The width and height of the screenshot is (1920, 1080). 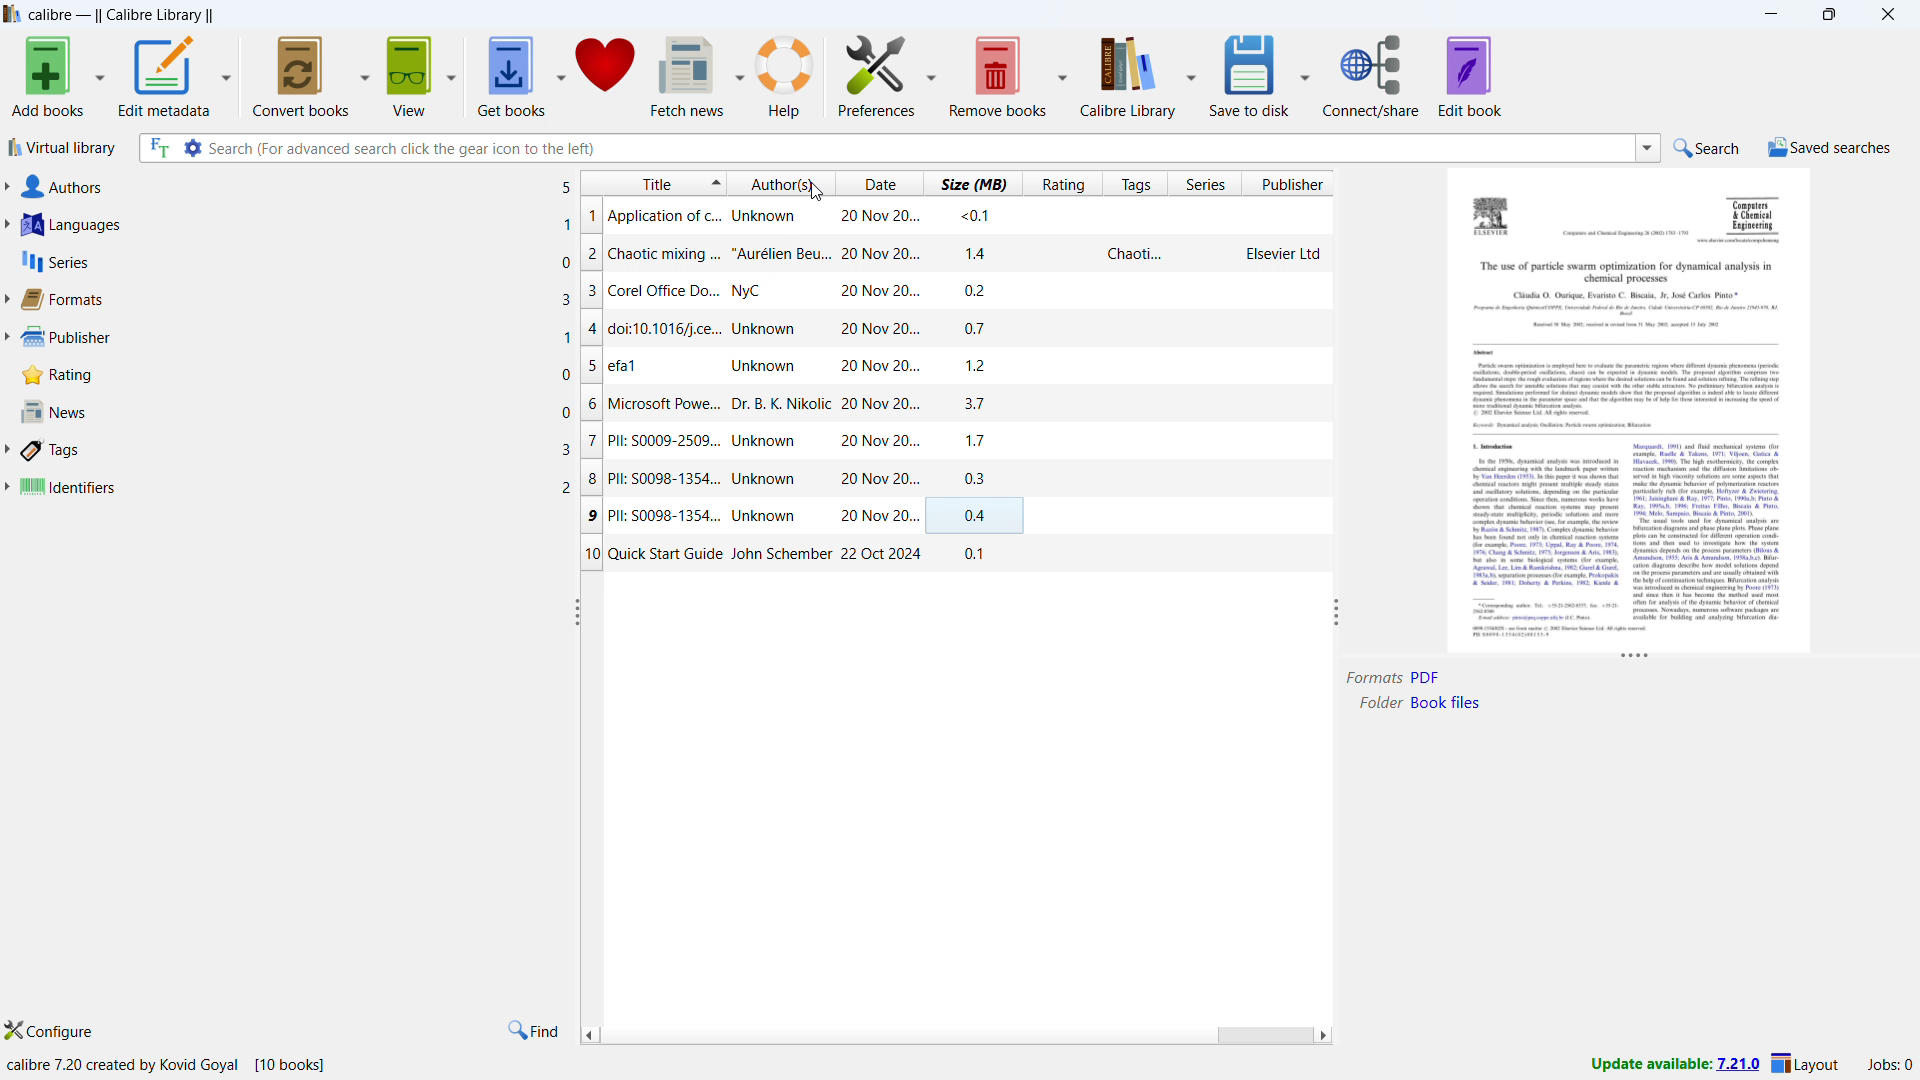 What do you see at coordinates (589, 324) in the screenshot?
I see `4` at bounding box center [589, 324].